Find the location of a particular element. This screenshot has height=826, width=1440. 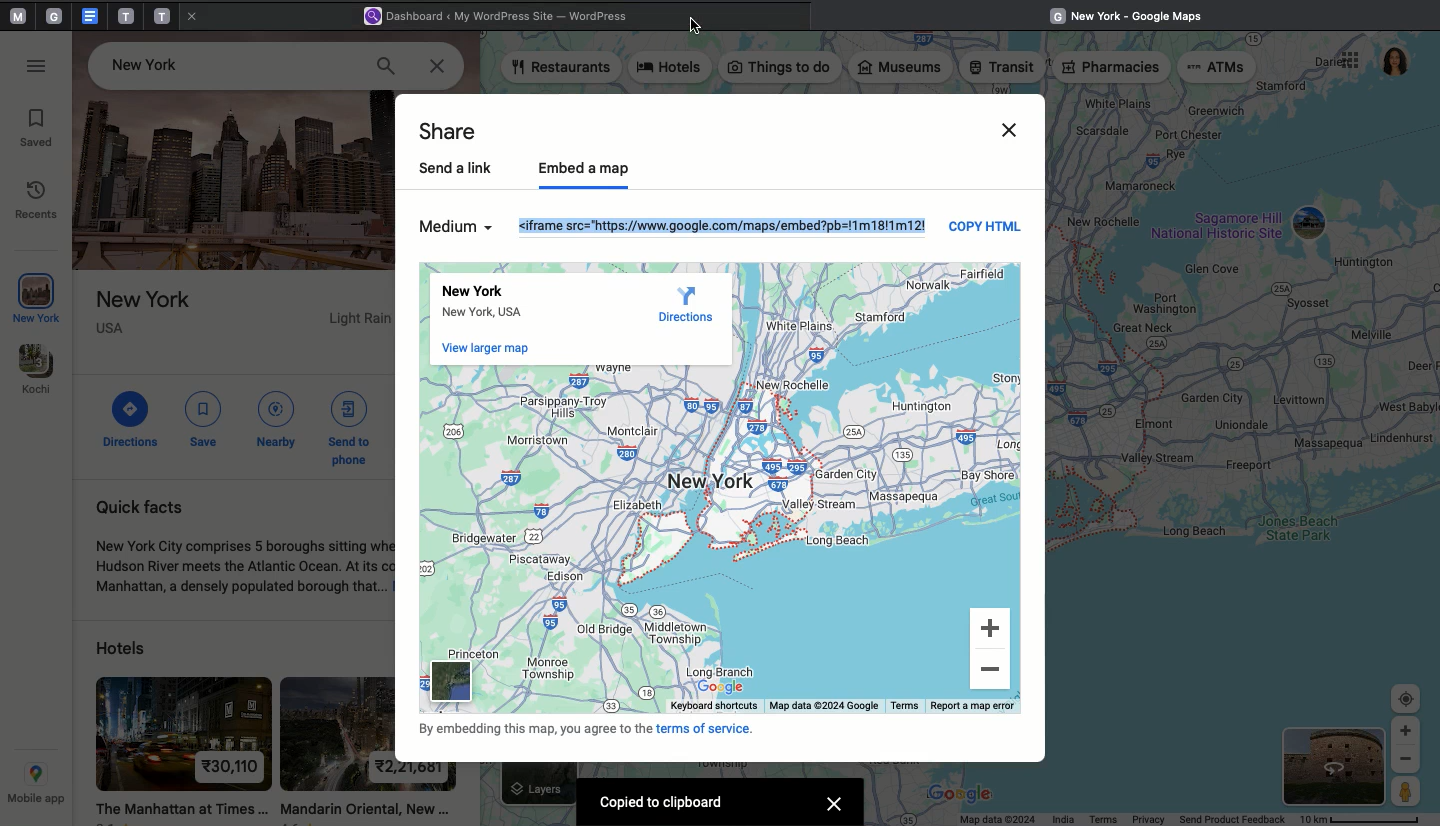

Place is located at coordinates (242, 328).